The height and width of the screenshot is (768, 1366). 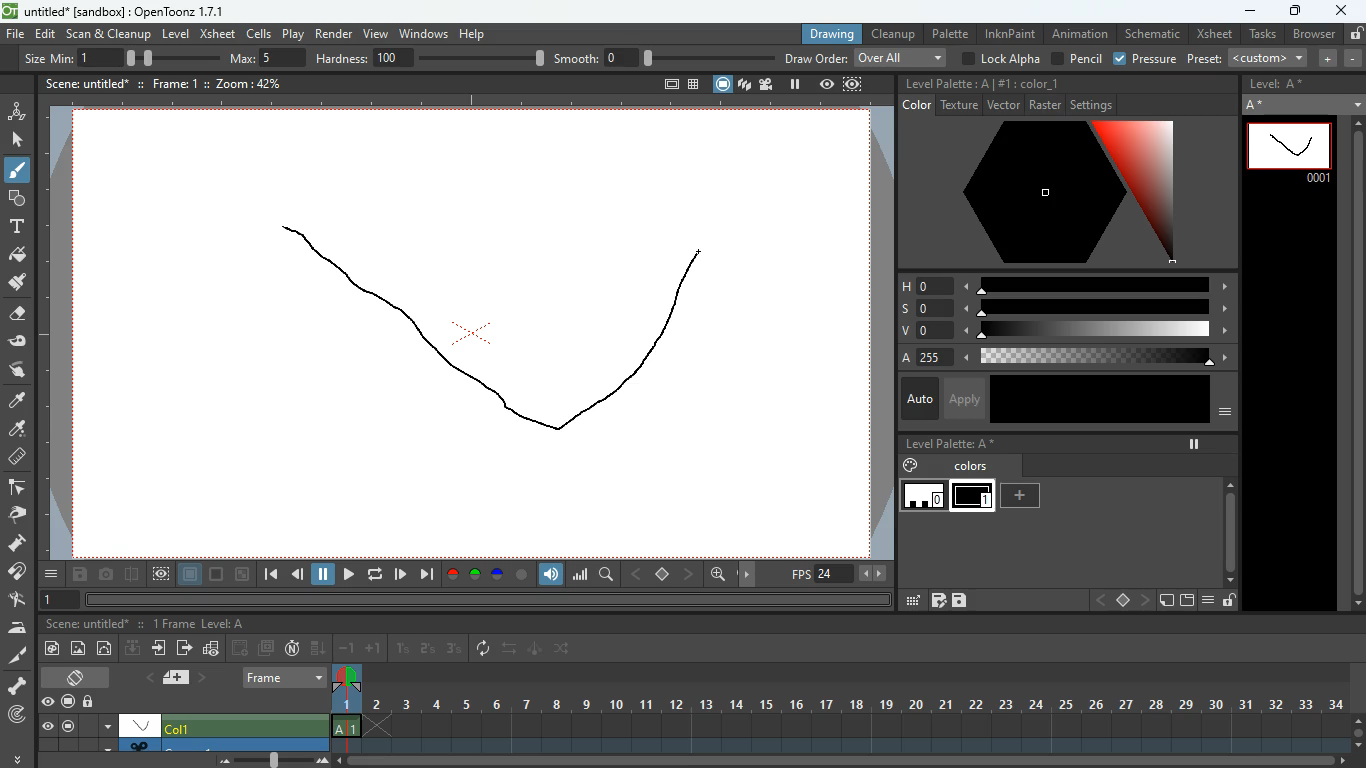 I want to click on windows, so click(x=423, y=31).